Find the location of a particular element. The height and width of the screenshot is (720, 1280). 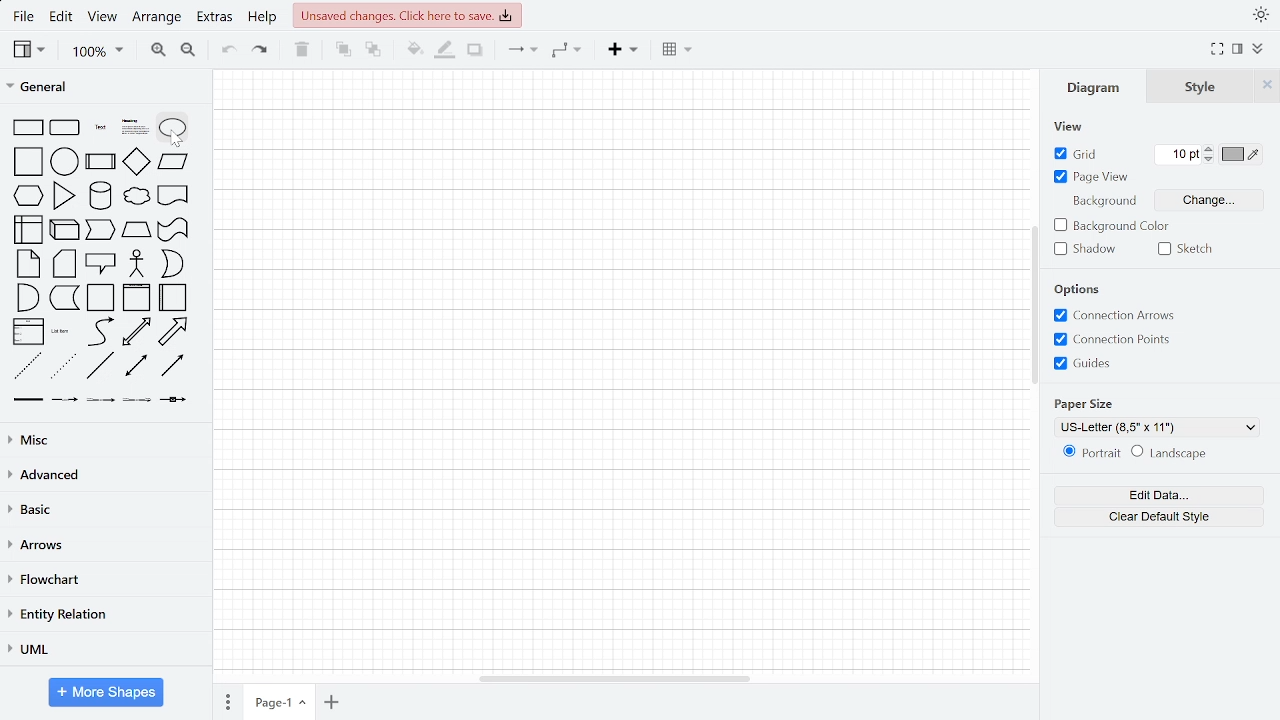

CLose is located at coordinates (1266, 87).